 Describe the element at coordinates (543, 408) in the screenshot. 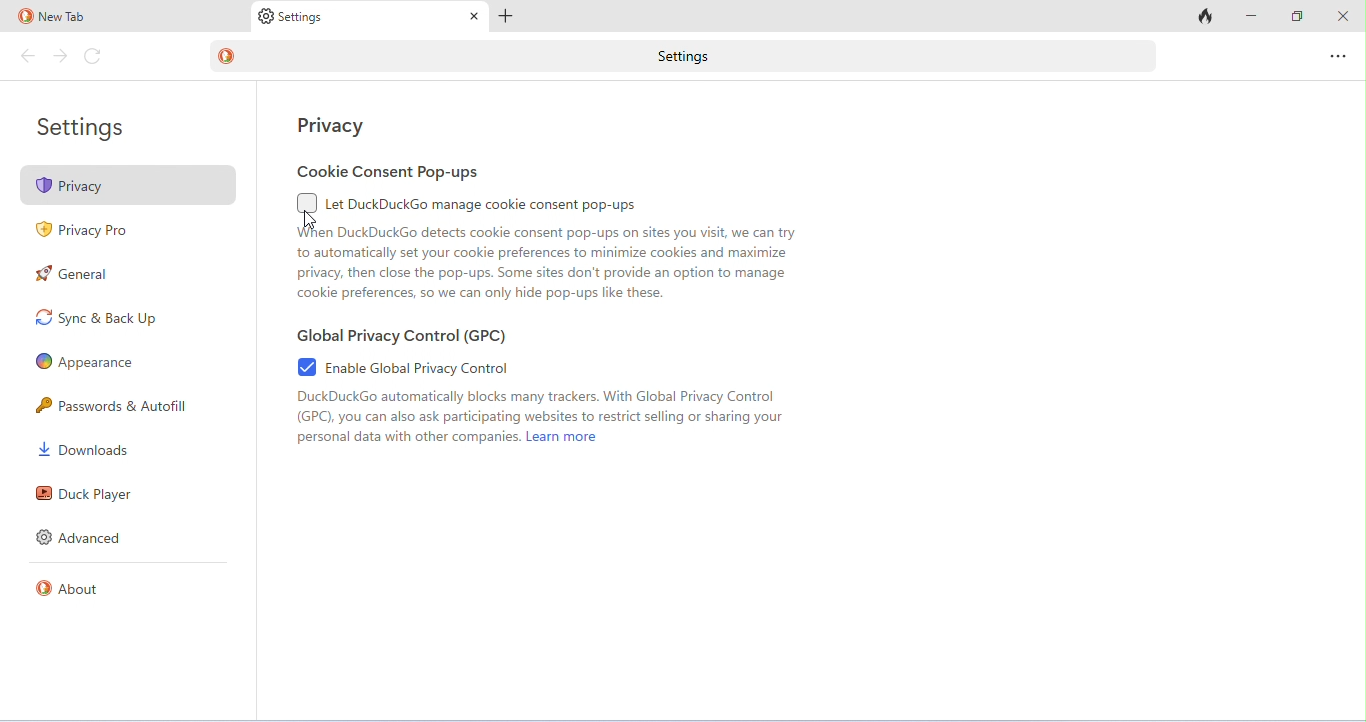

I see `Duckduckgo automatically blocks many trackers. Global privacy control you can also ask participating websites to restrict selling or sharing your` at that location.